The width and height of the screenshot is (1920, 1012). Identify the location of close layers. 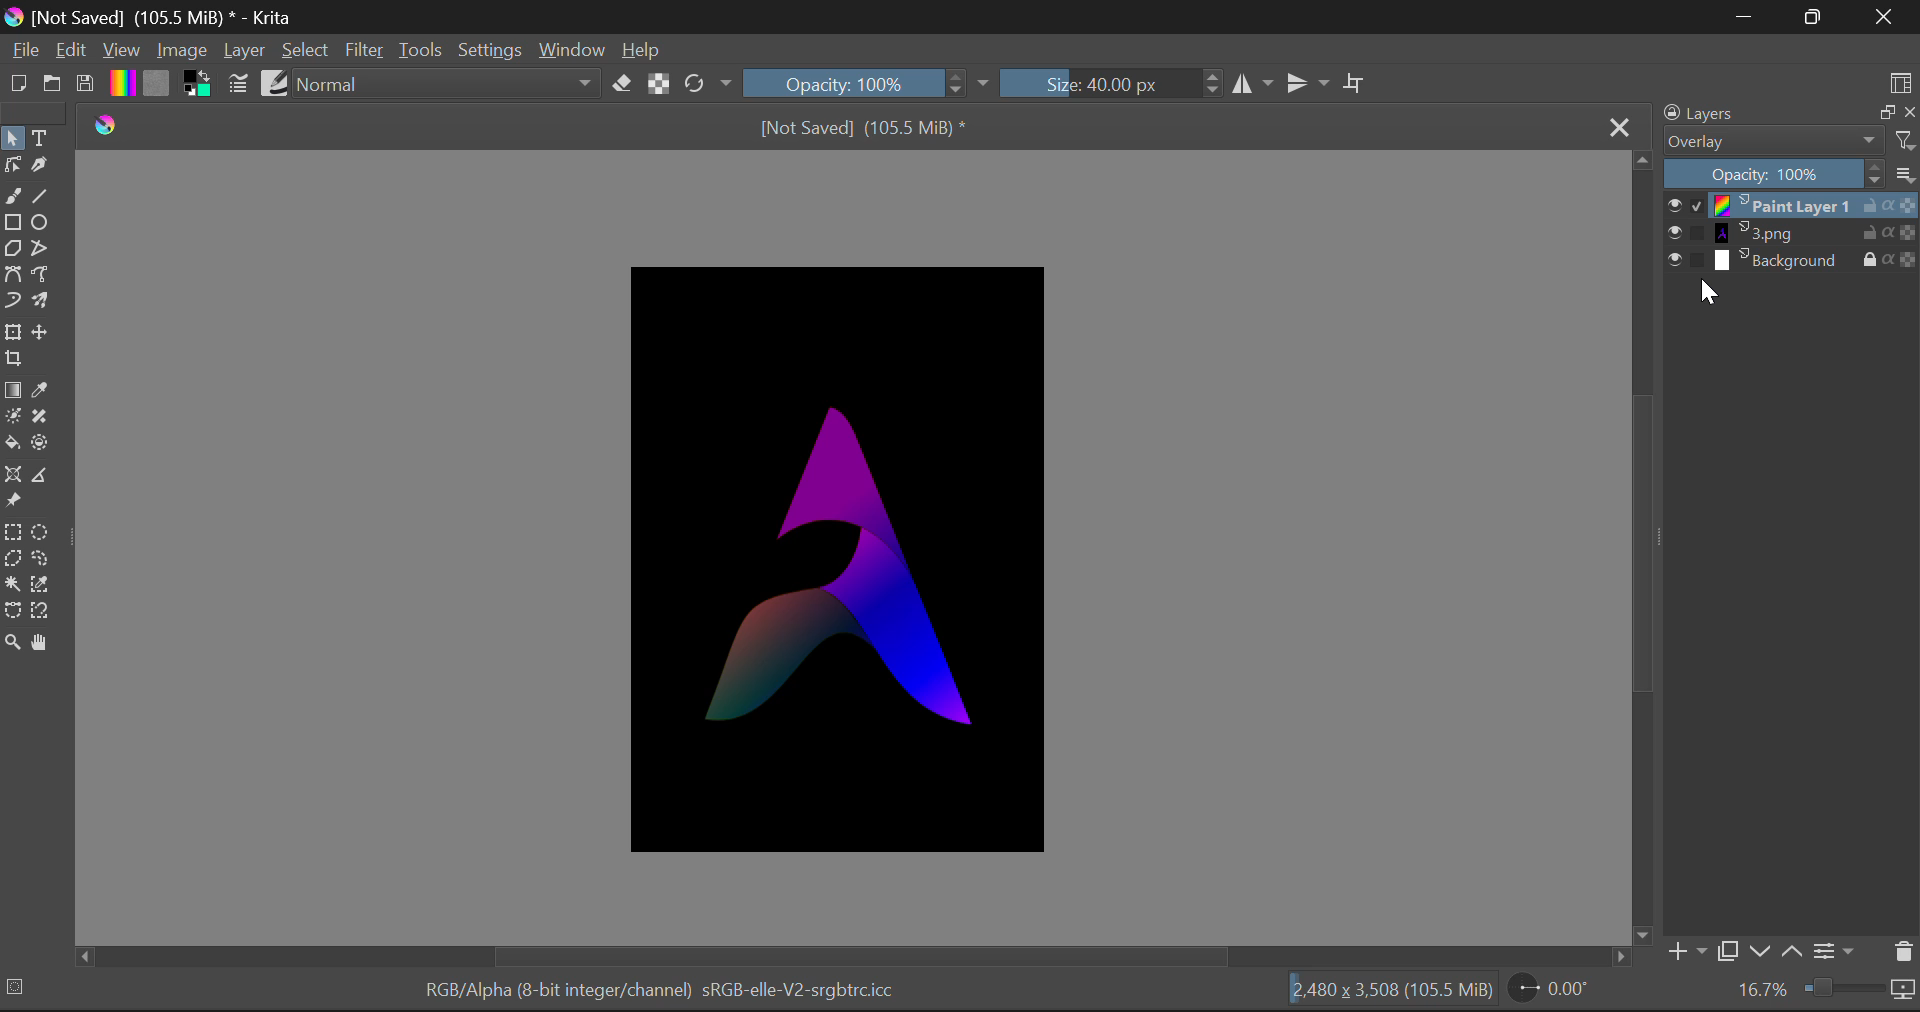
(1908, 113).